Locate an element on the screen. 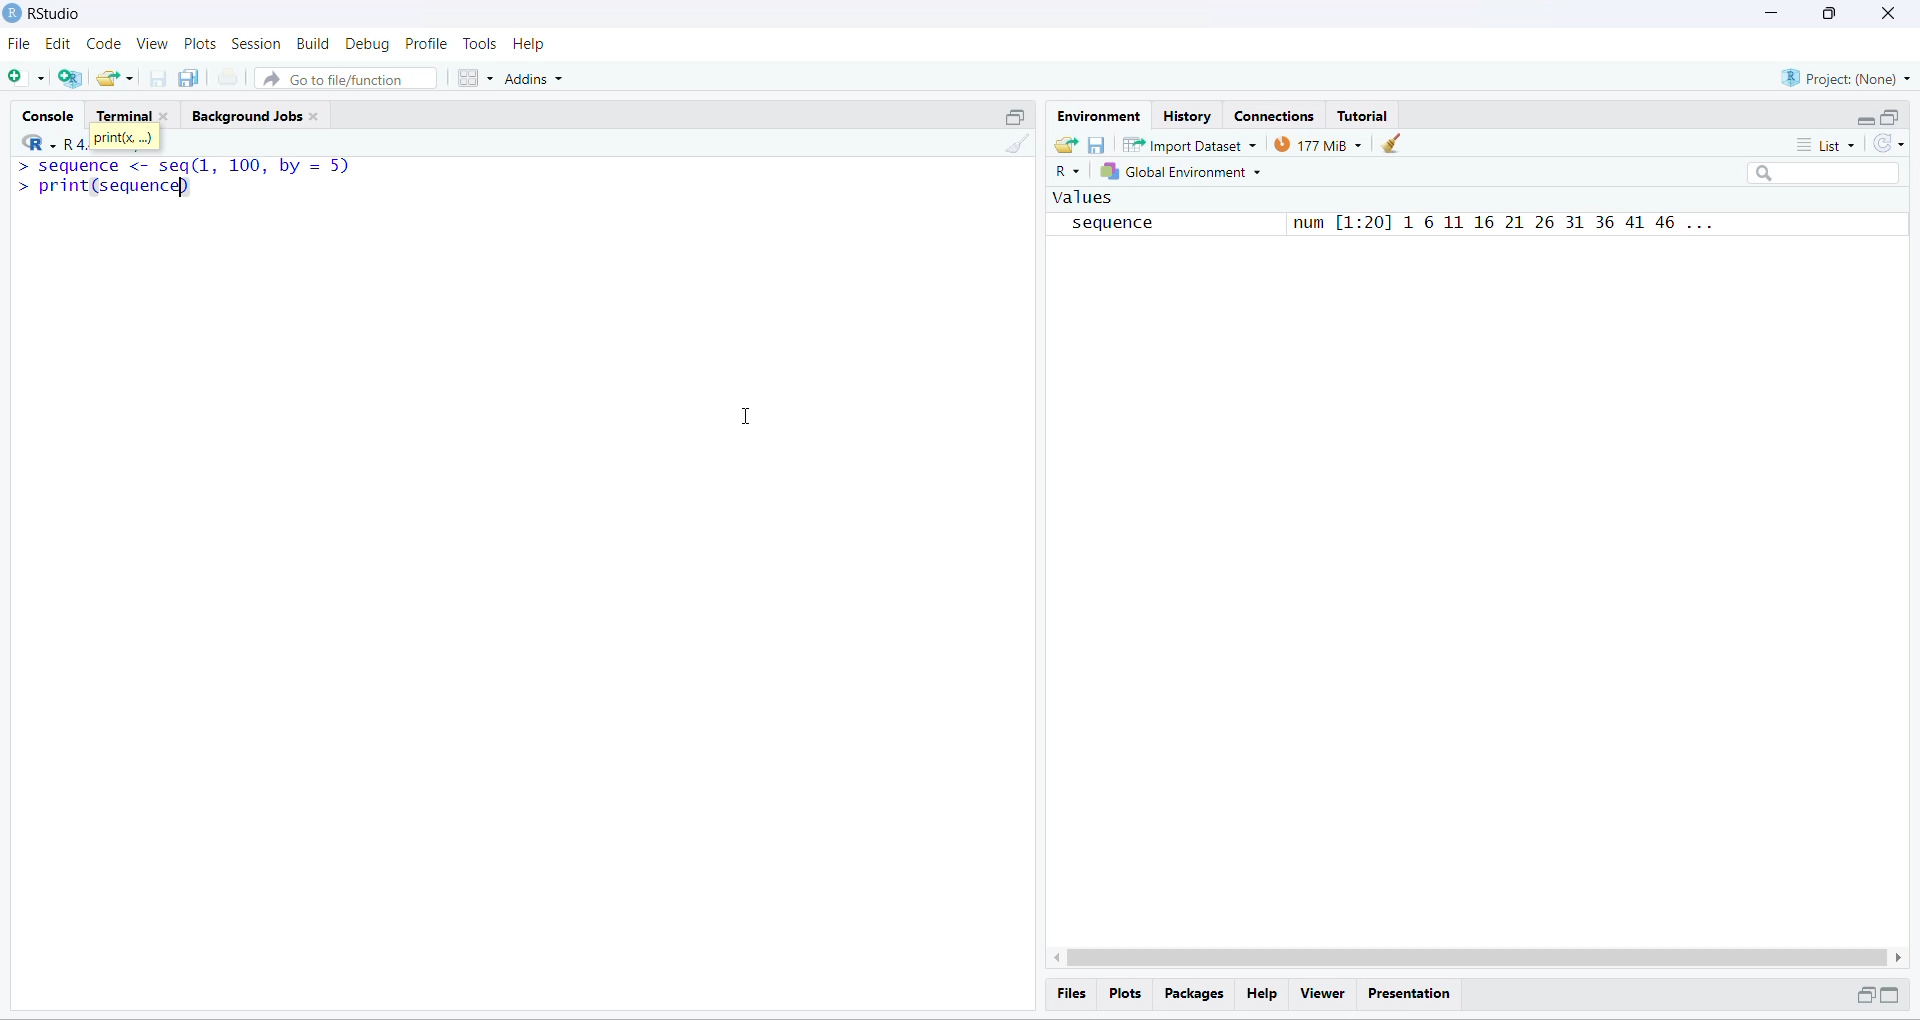 This screenshot has width=1920, height=1020. list is located at coordinates (1826, 145).